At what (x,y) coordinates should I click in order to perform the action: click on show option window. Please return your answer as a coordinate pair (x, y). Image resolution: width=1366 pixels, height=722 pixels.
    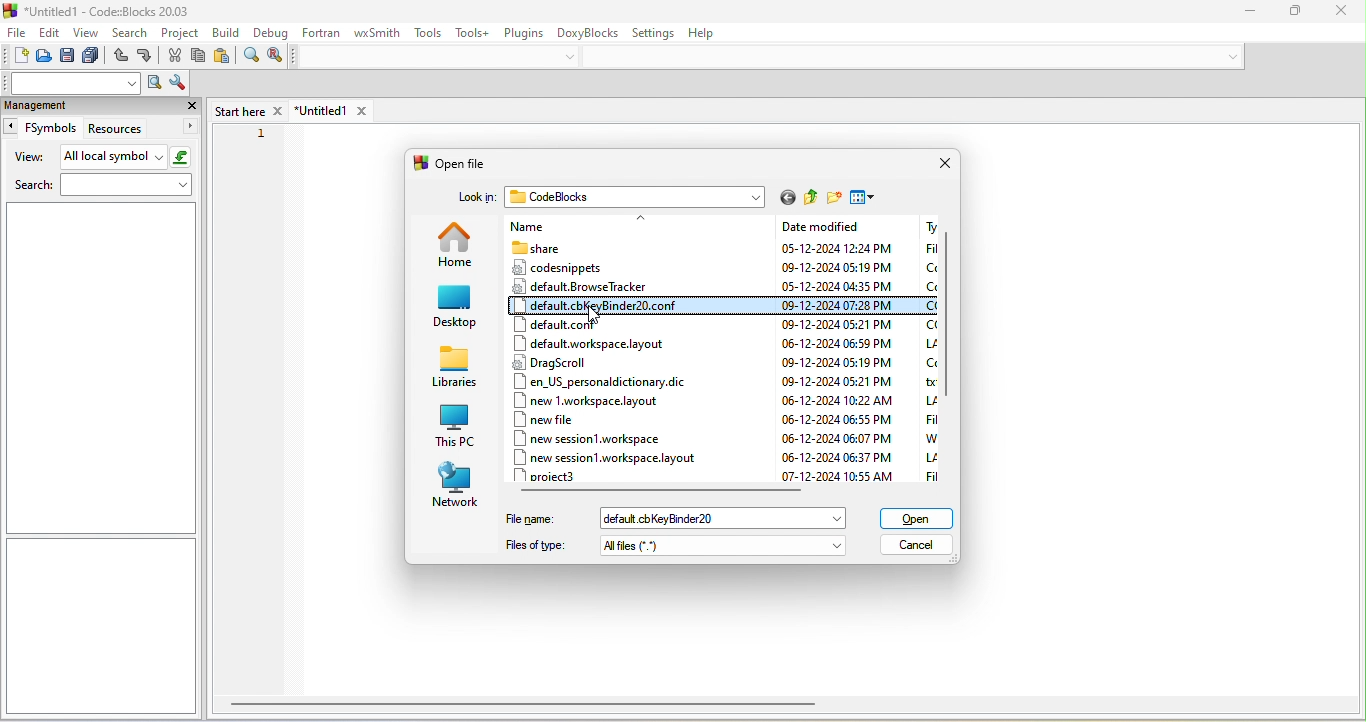
    Looking at the image, I should click on (178, 84).